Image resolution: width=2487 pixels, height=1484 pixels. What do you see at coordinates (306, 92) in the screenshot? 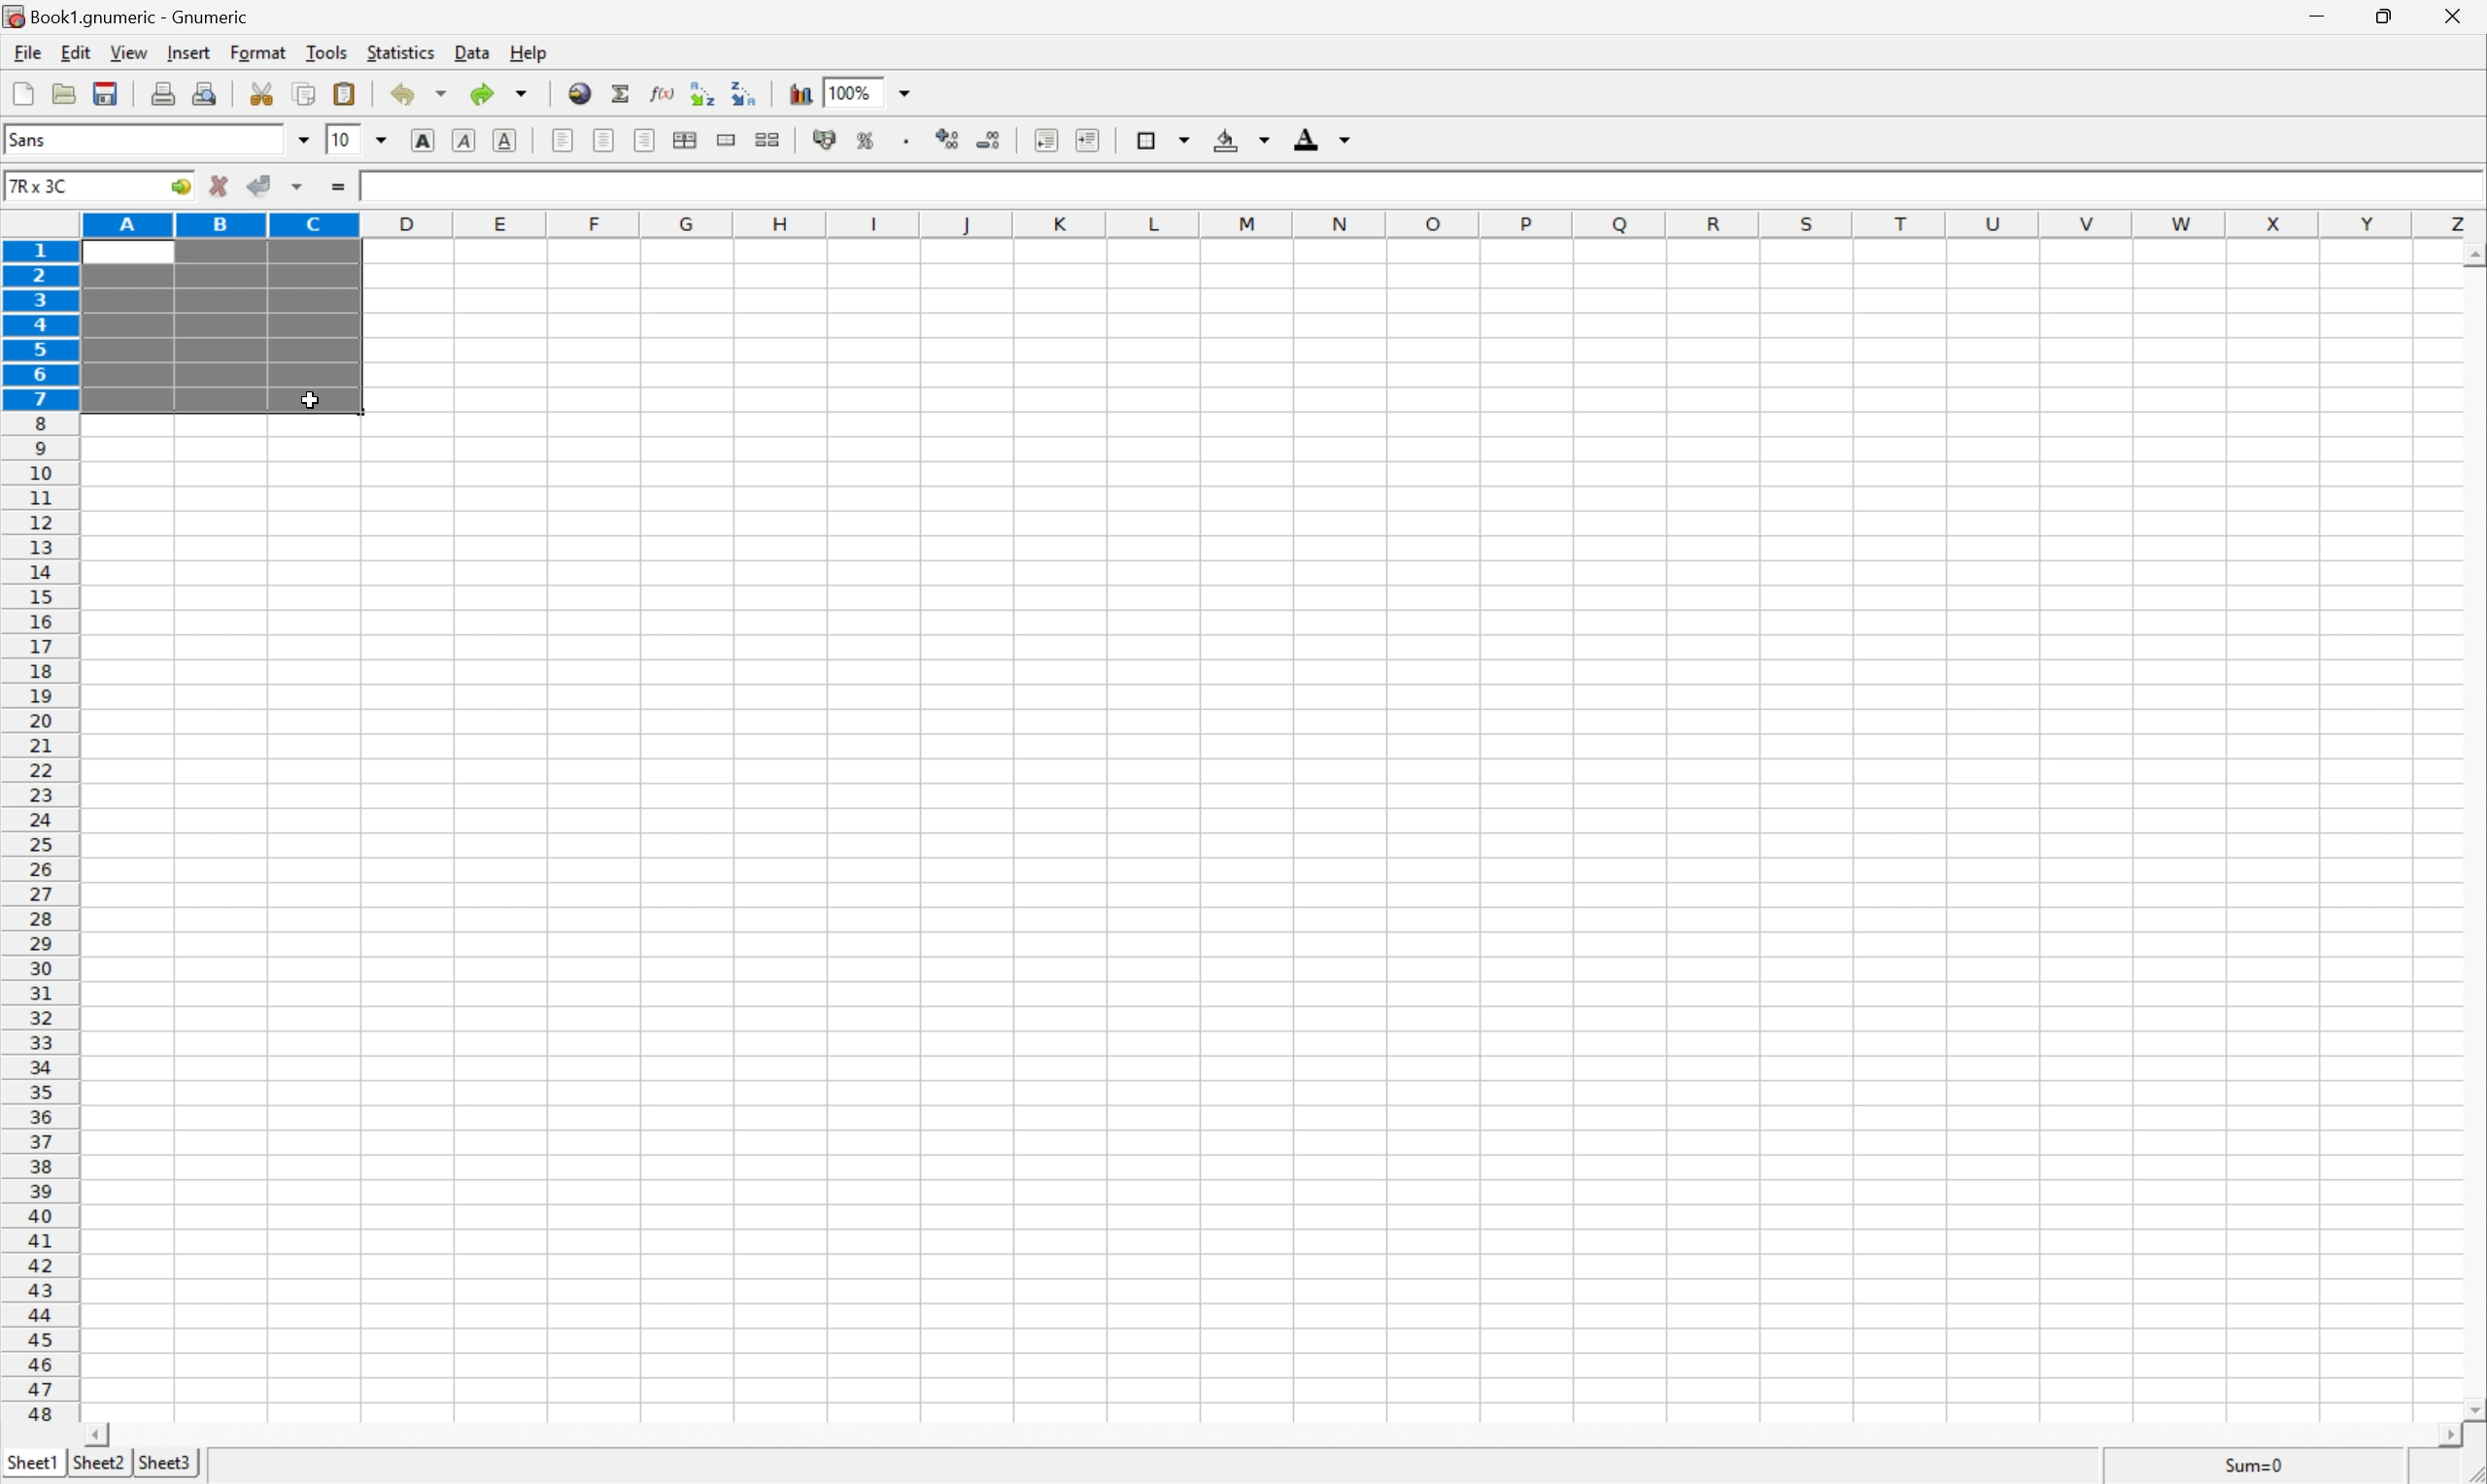
I see `copy` at bounding box center [306, 92].